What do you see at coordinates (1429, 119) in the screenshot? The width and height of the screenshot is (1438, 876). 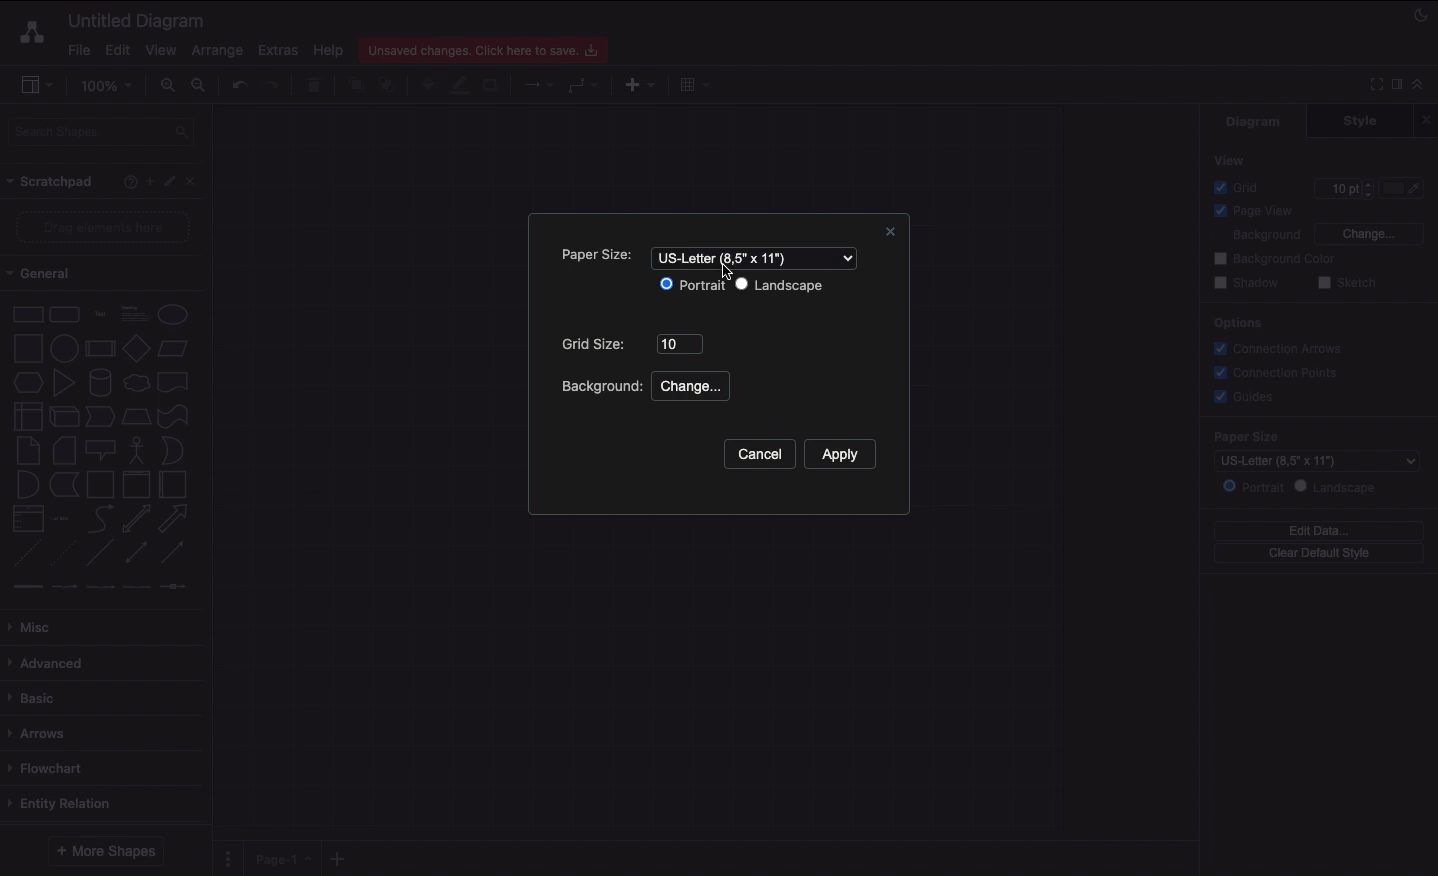 I see `Close` at bounding box center [1429, 119].